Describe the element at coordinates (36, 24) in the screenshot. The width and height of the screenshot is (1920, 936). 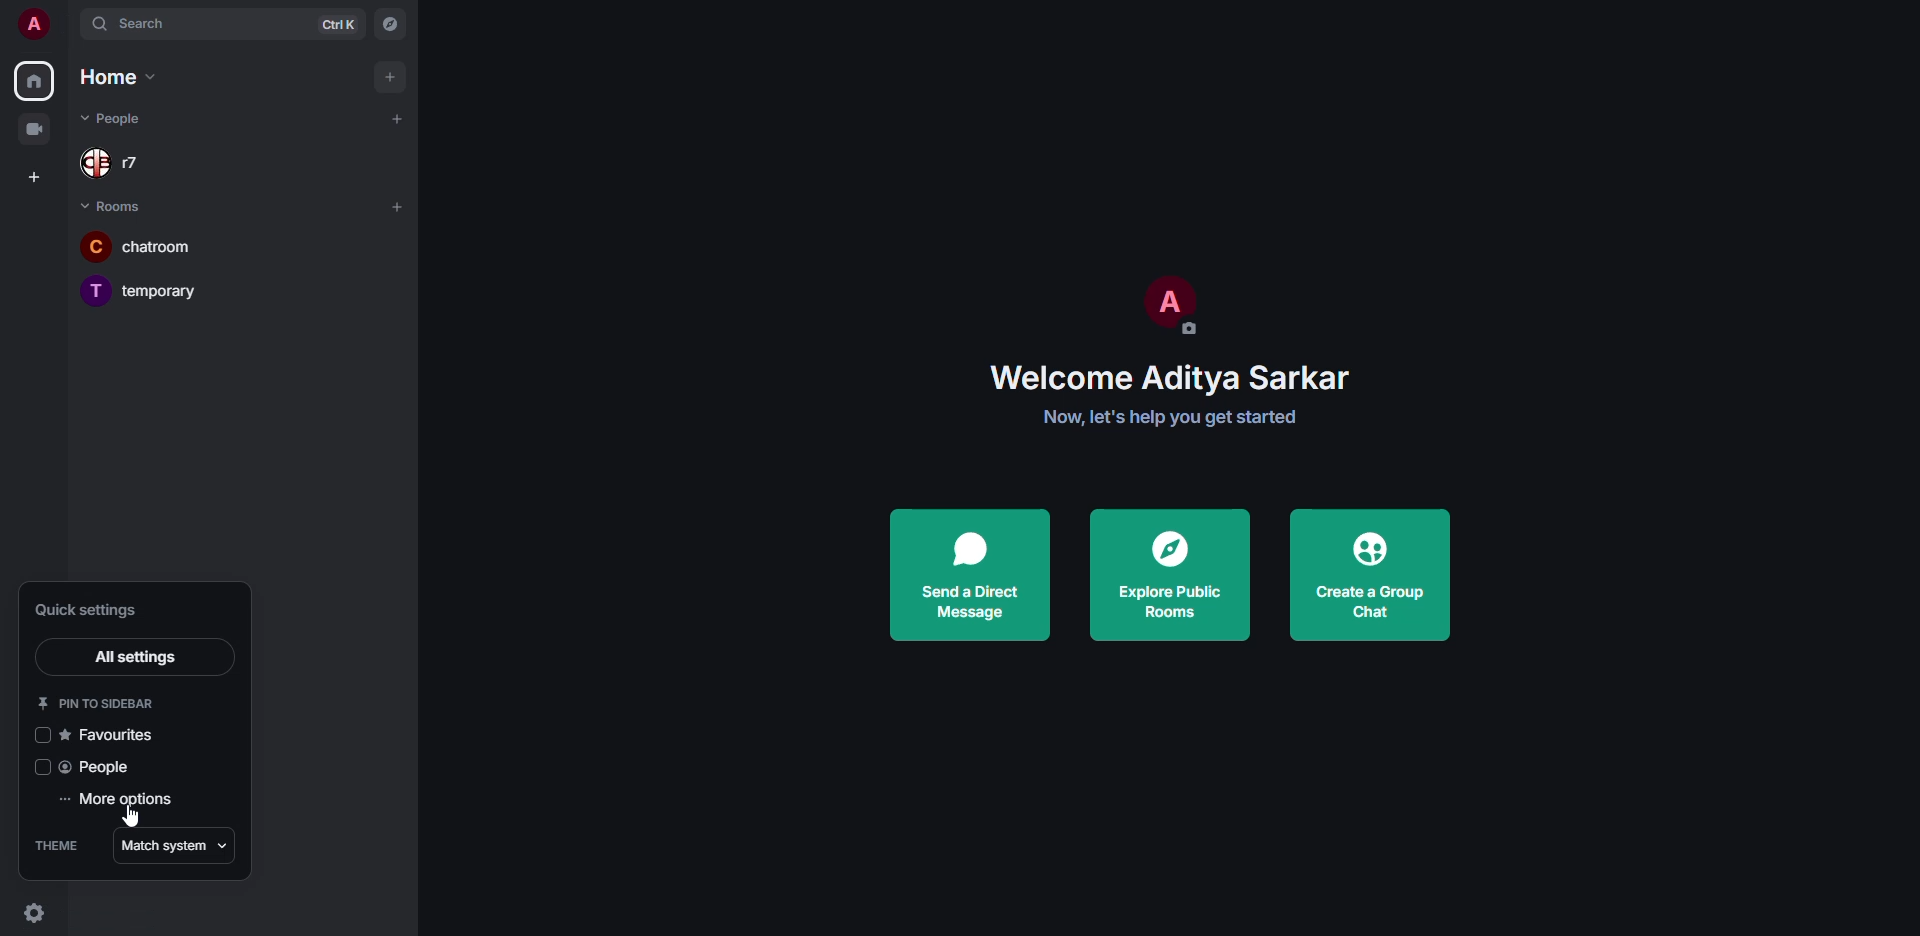
I see `profile` at that location.